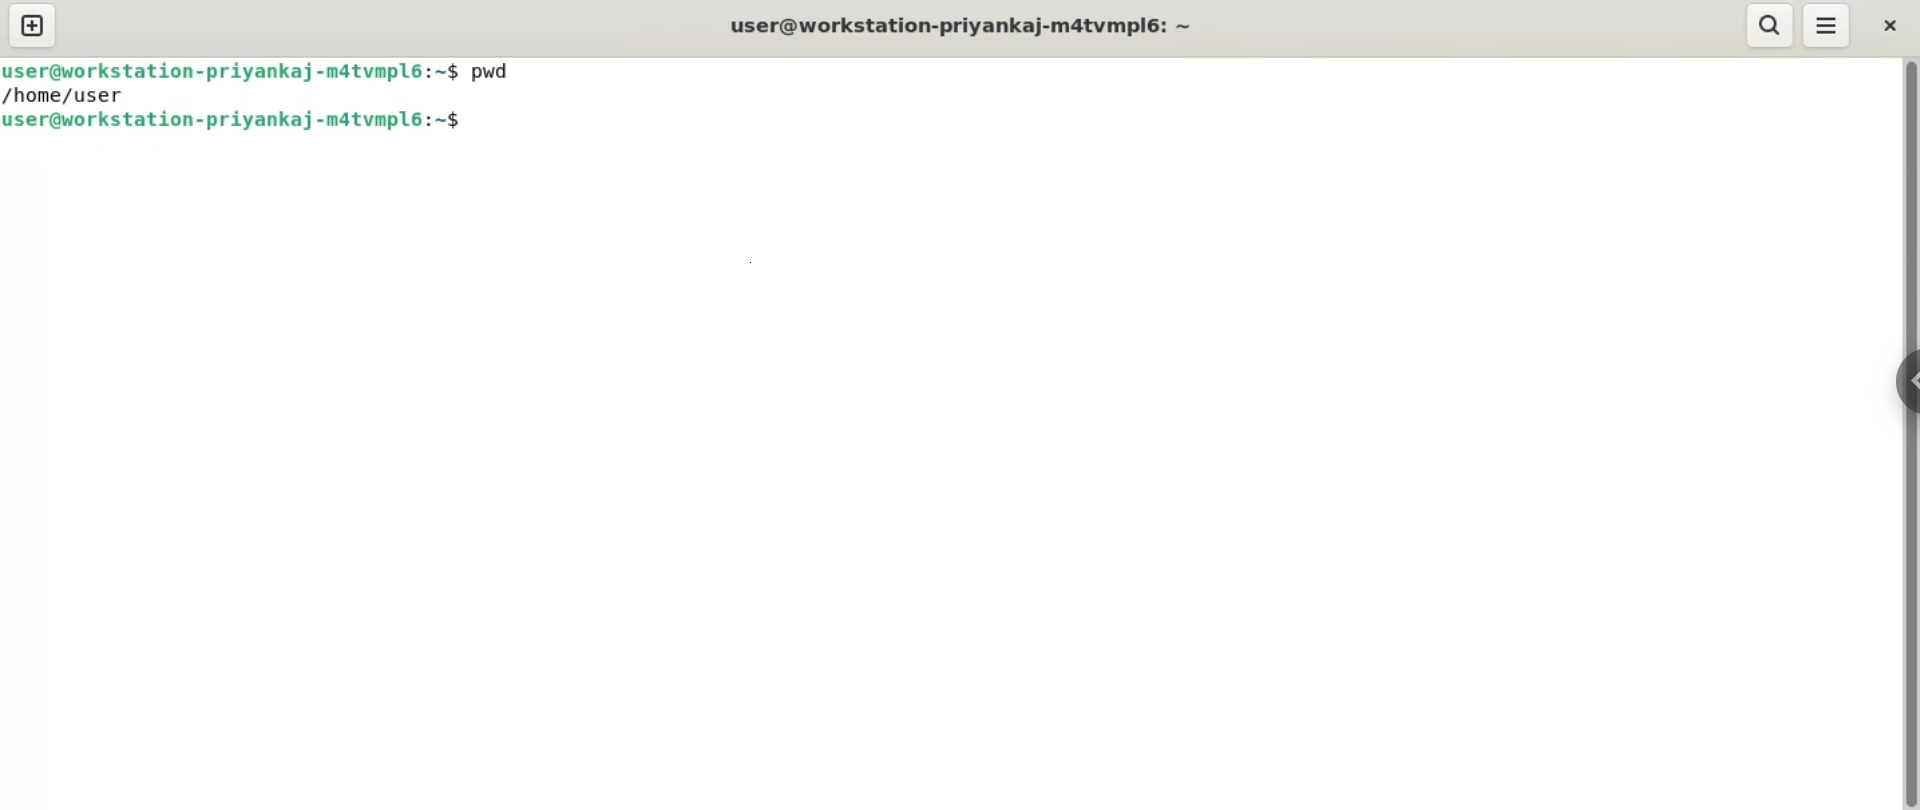 This screenshot has width=1920, height=810. What do you see at coordinates (32, 25) in the screenshot?
I see `new tab` at bounding box center [32, 25].